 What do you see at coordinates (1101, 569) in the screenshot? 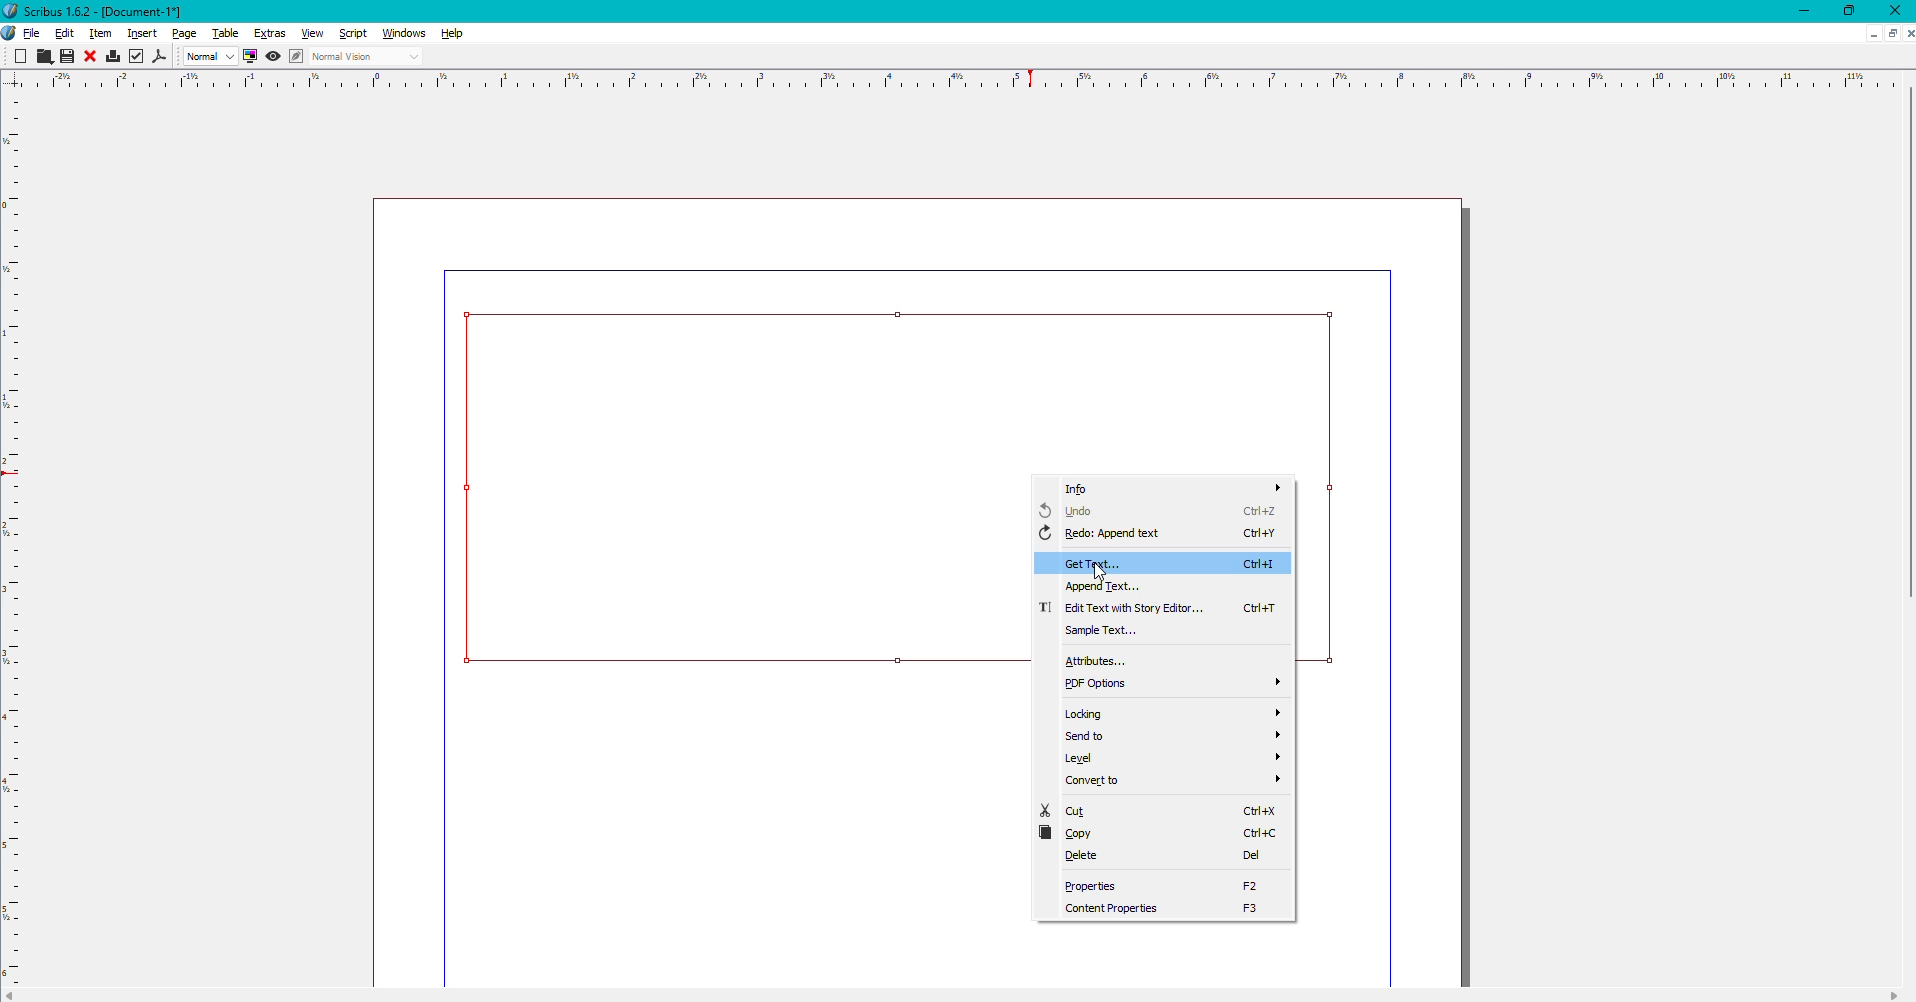
I see `cursor` at bounding box center [1101, 569].